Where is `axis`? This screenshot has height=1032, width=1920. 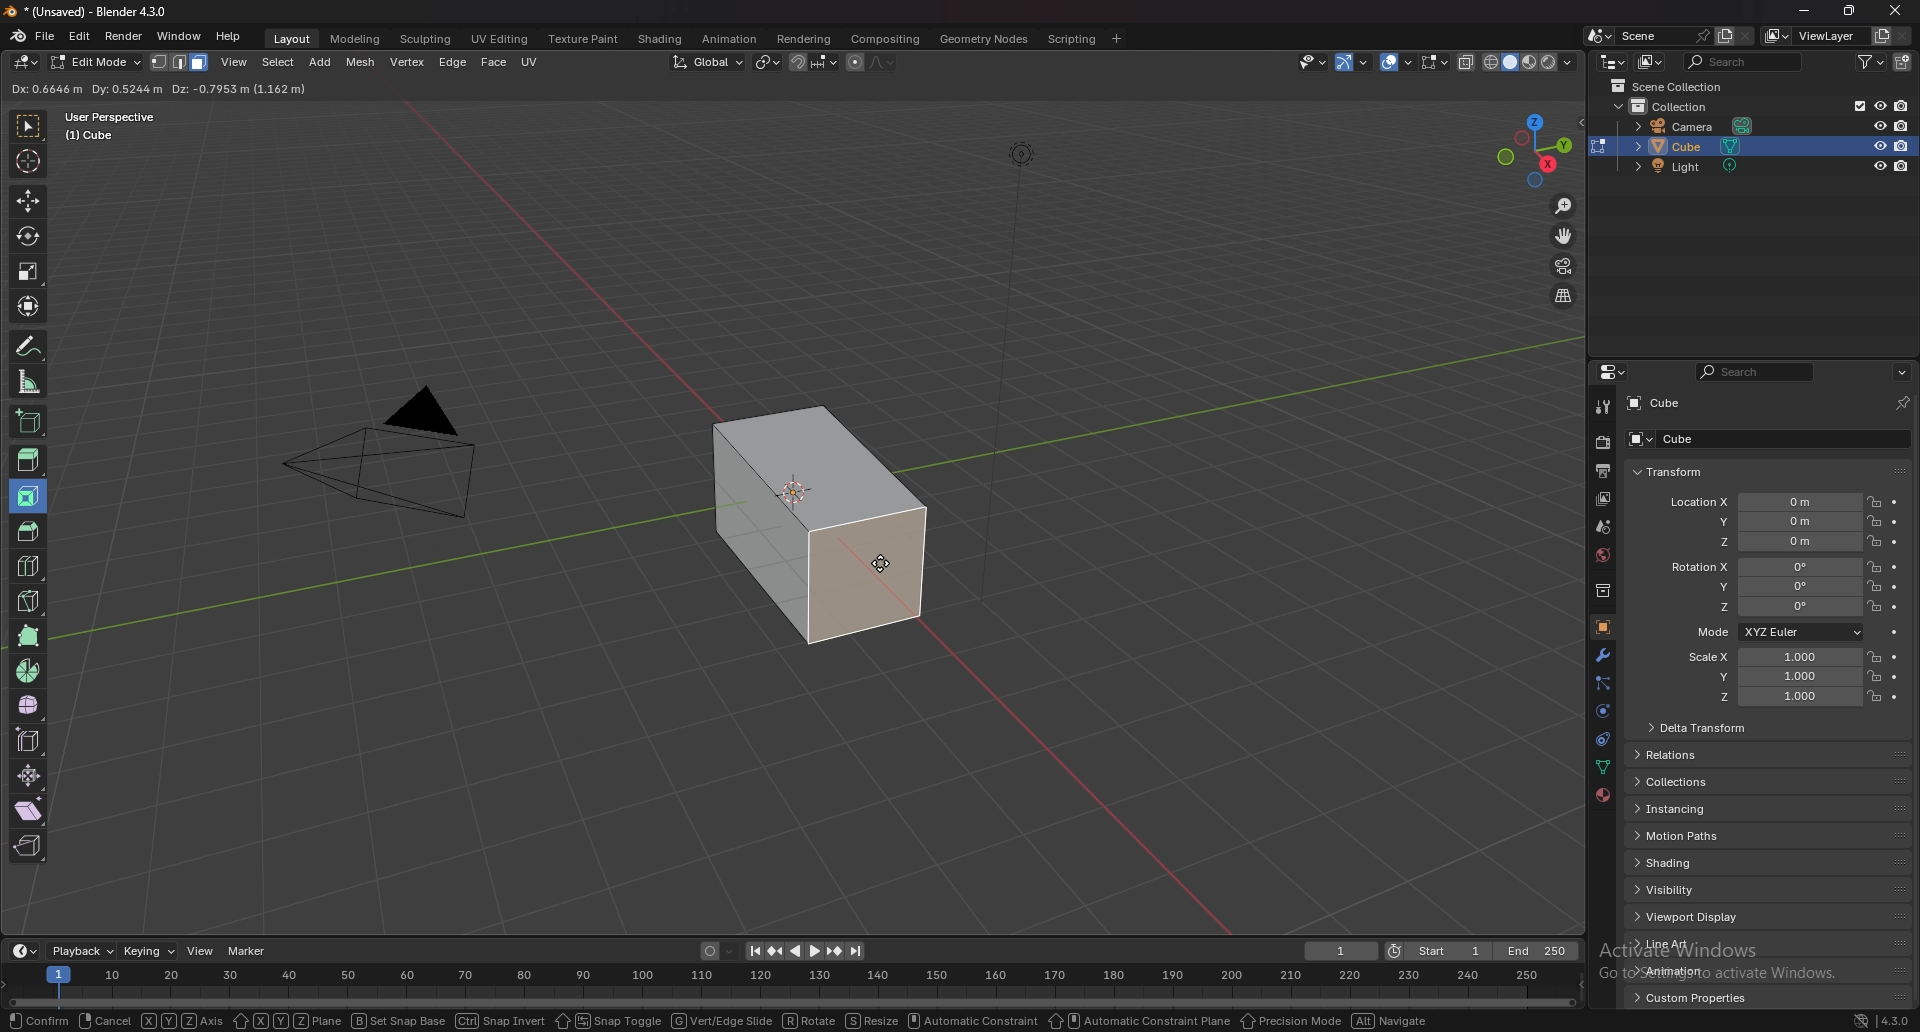 axis is located at coordinates (183, 1021).